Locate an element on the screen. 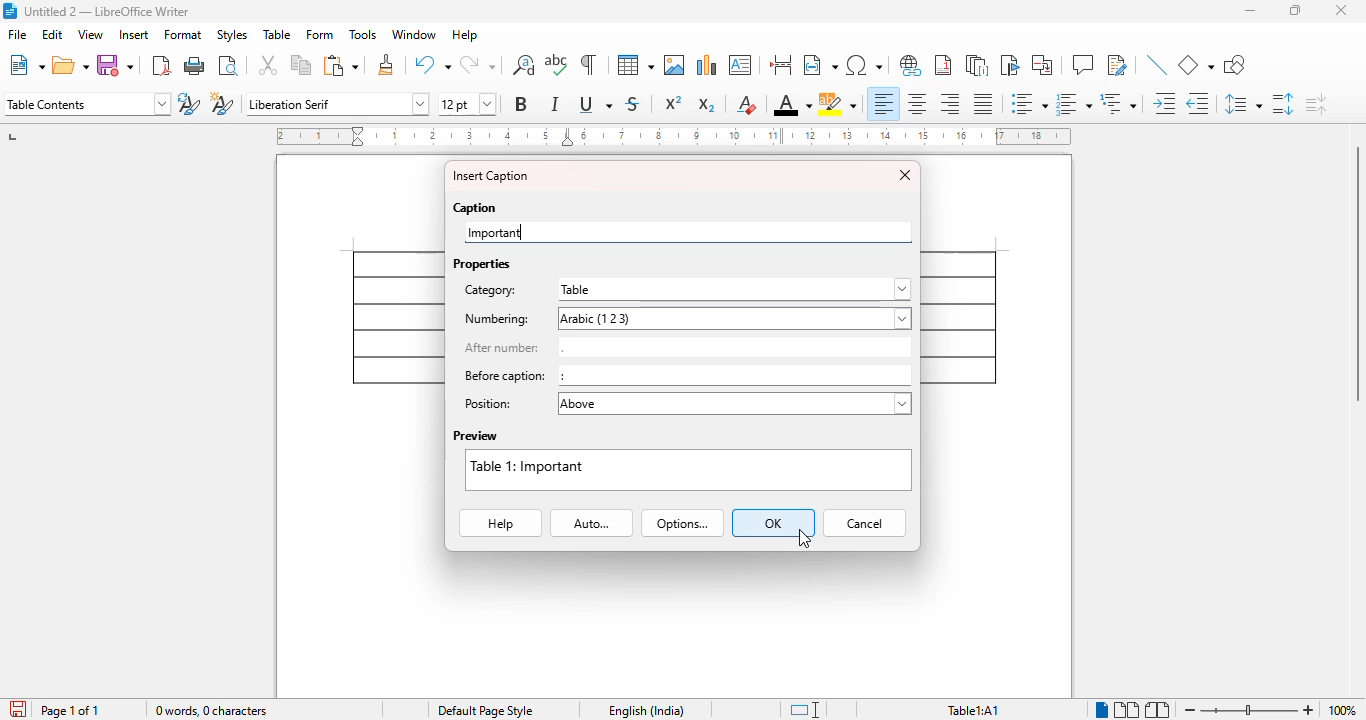  new style from selection is located at coordinates (223, 103).